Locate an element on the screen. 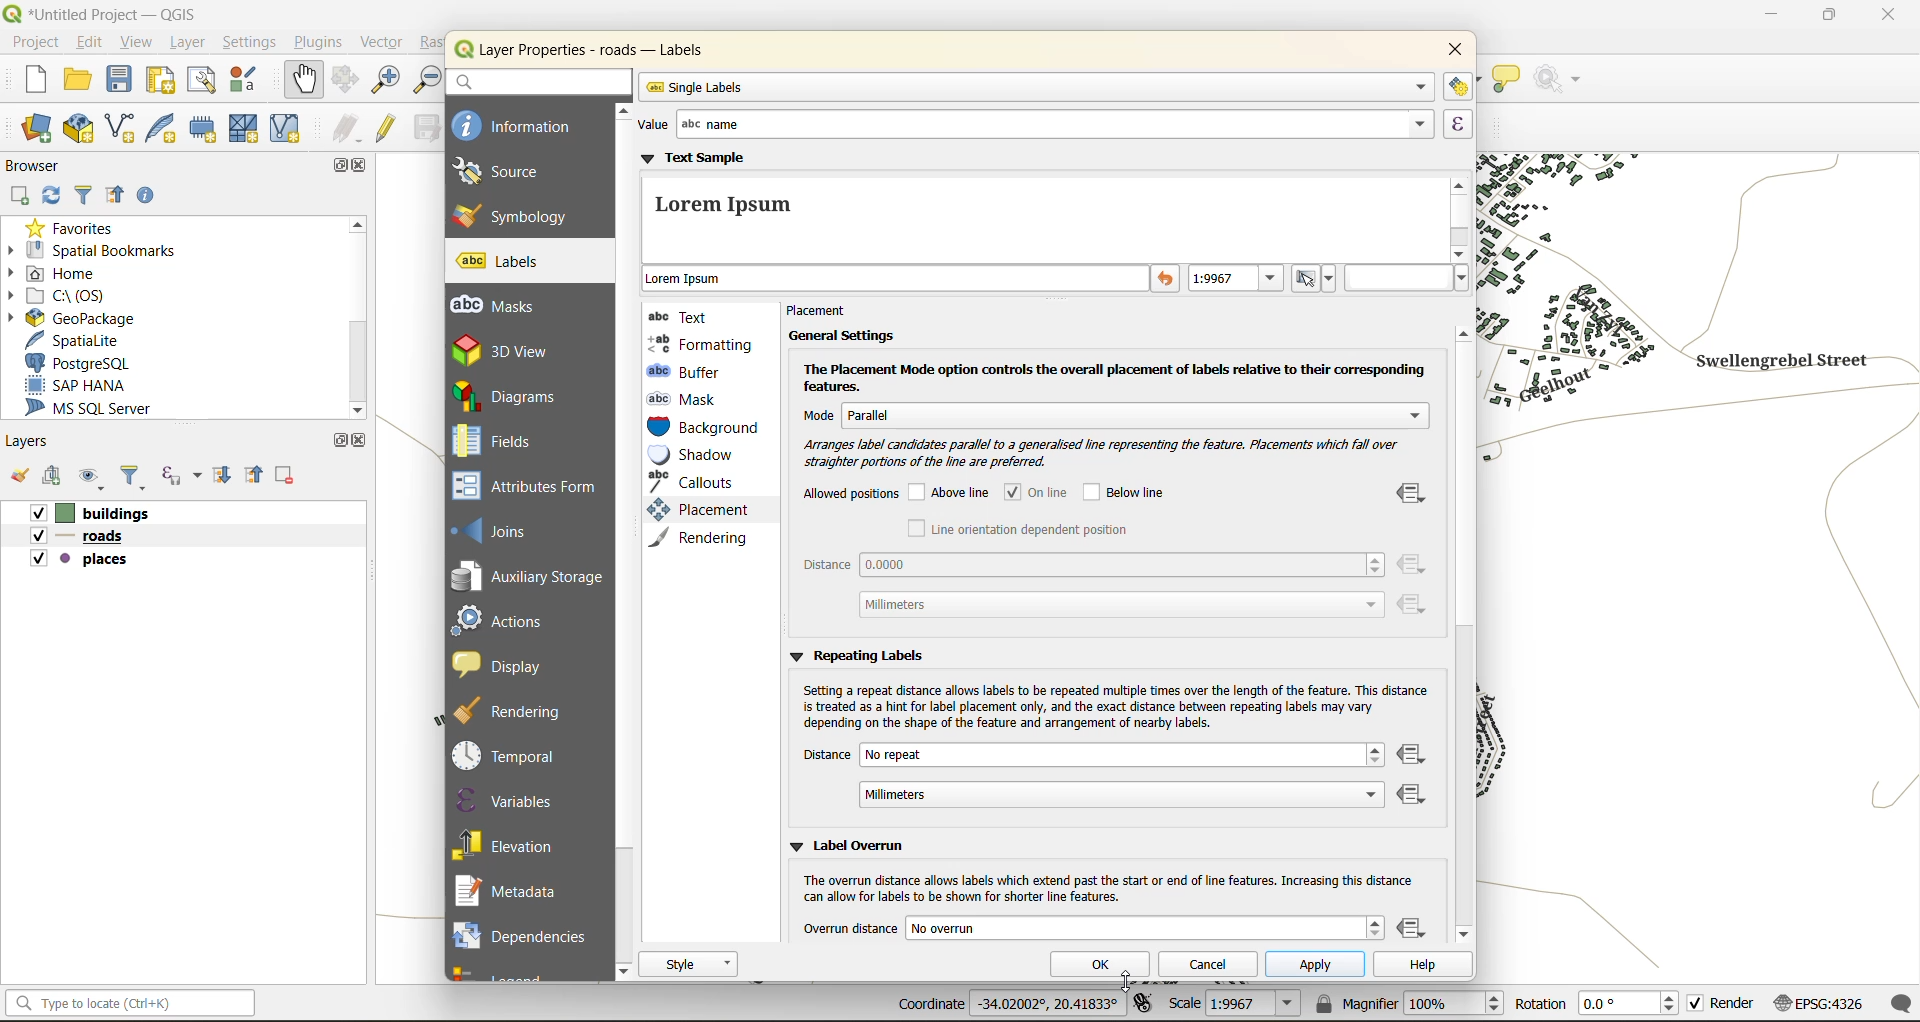  buildings layer is located at coordinates (97, 514).